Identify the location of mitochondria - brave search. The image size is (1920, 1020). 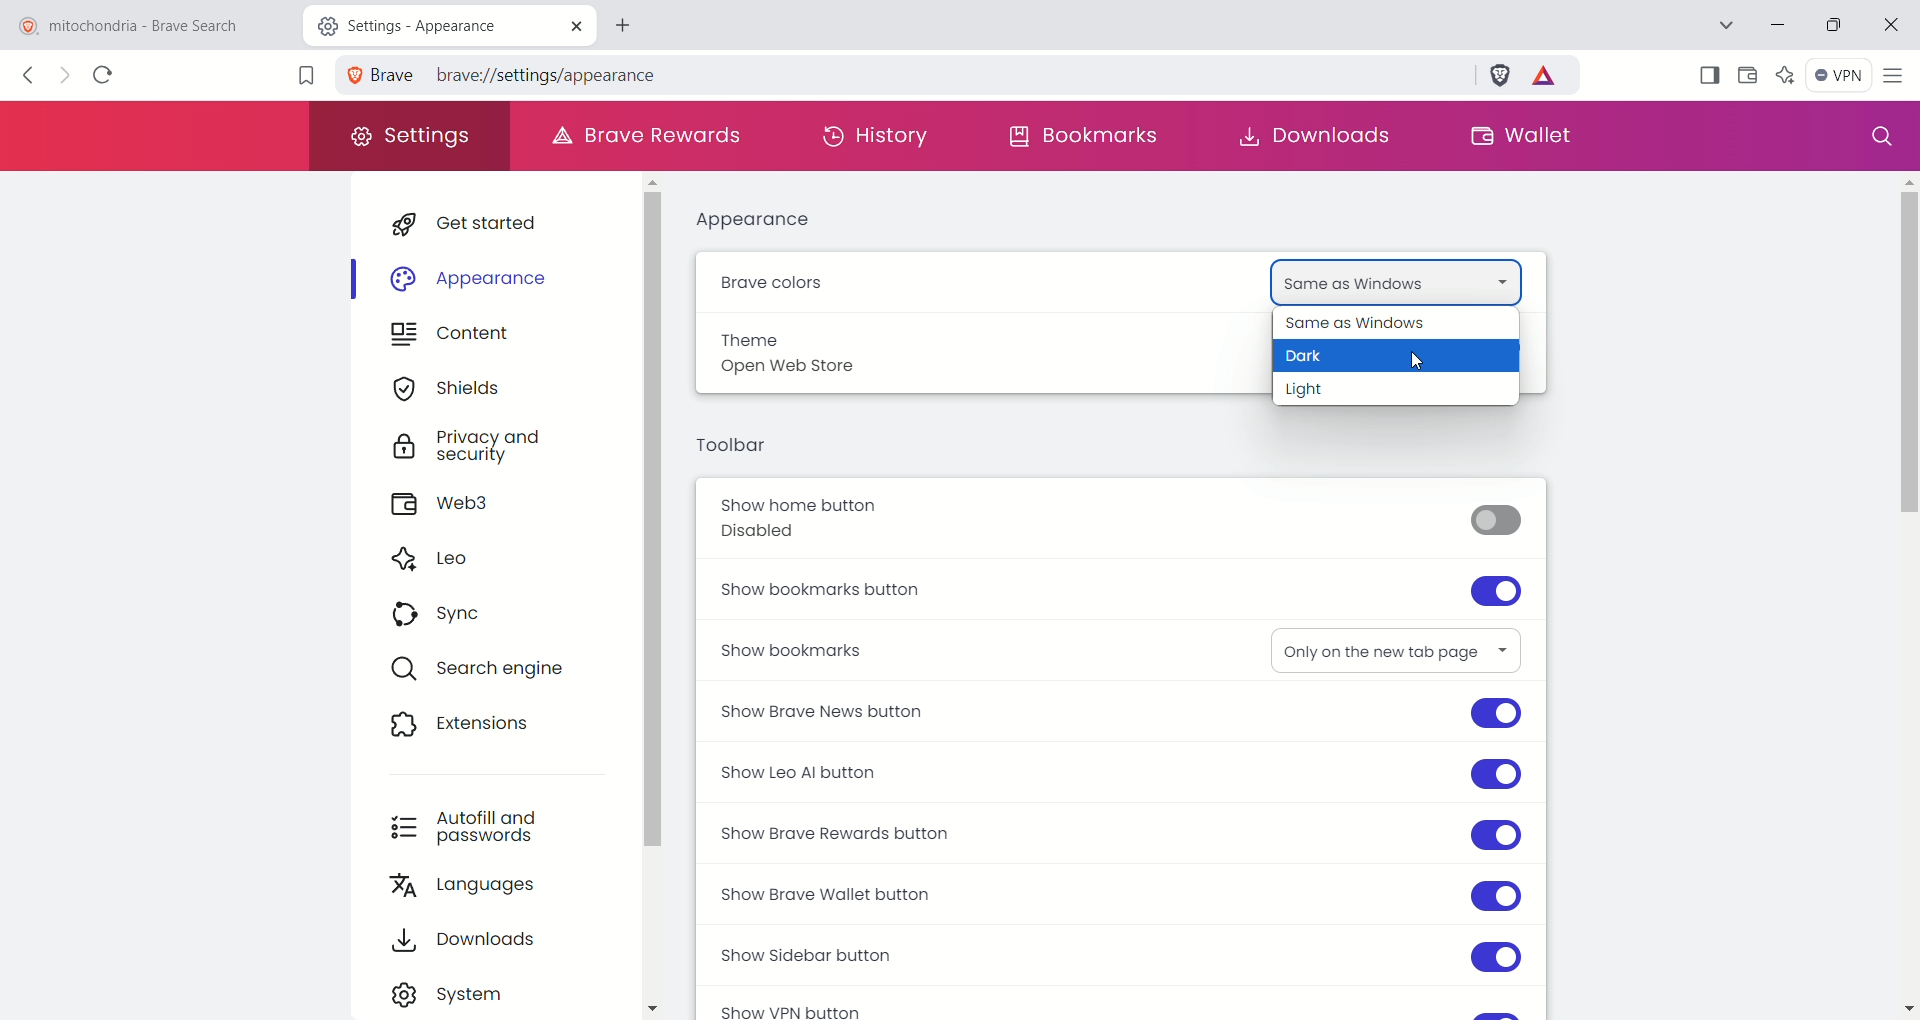
(147, 24).